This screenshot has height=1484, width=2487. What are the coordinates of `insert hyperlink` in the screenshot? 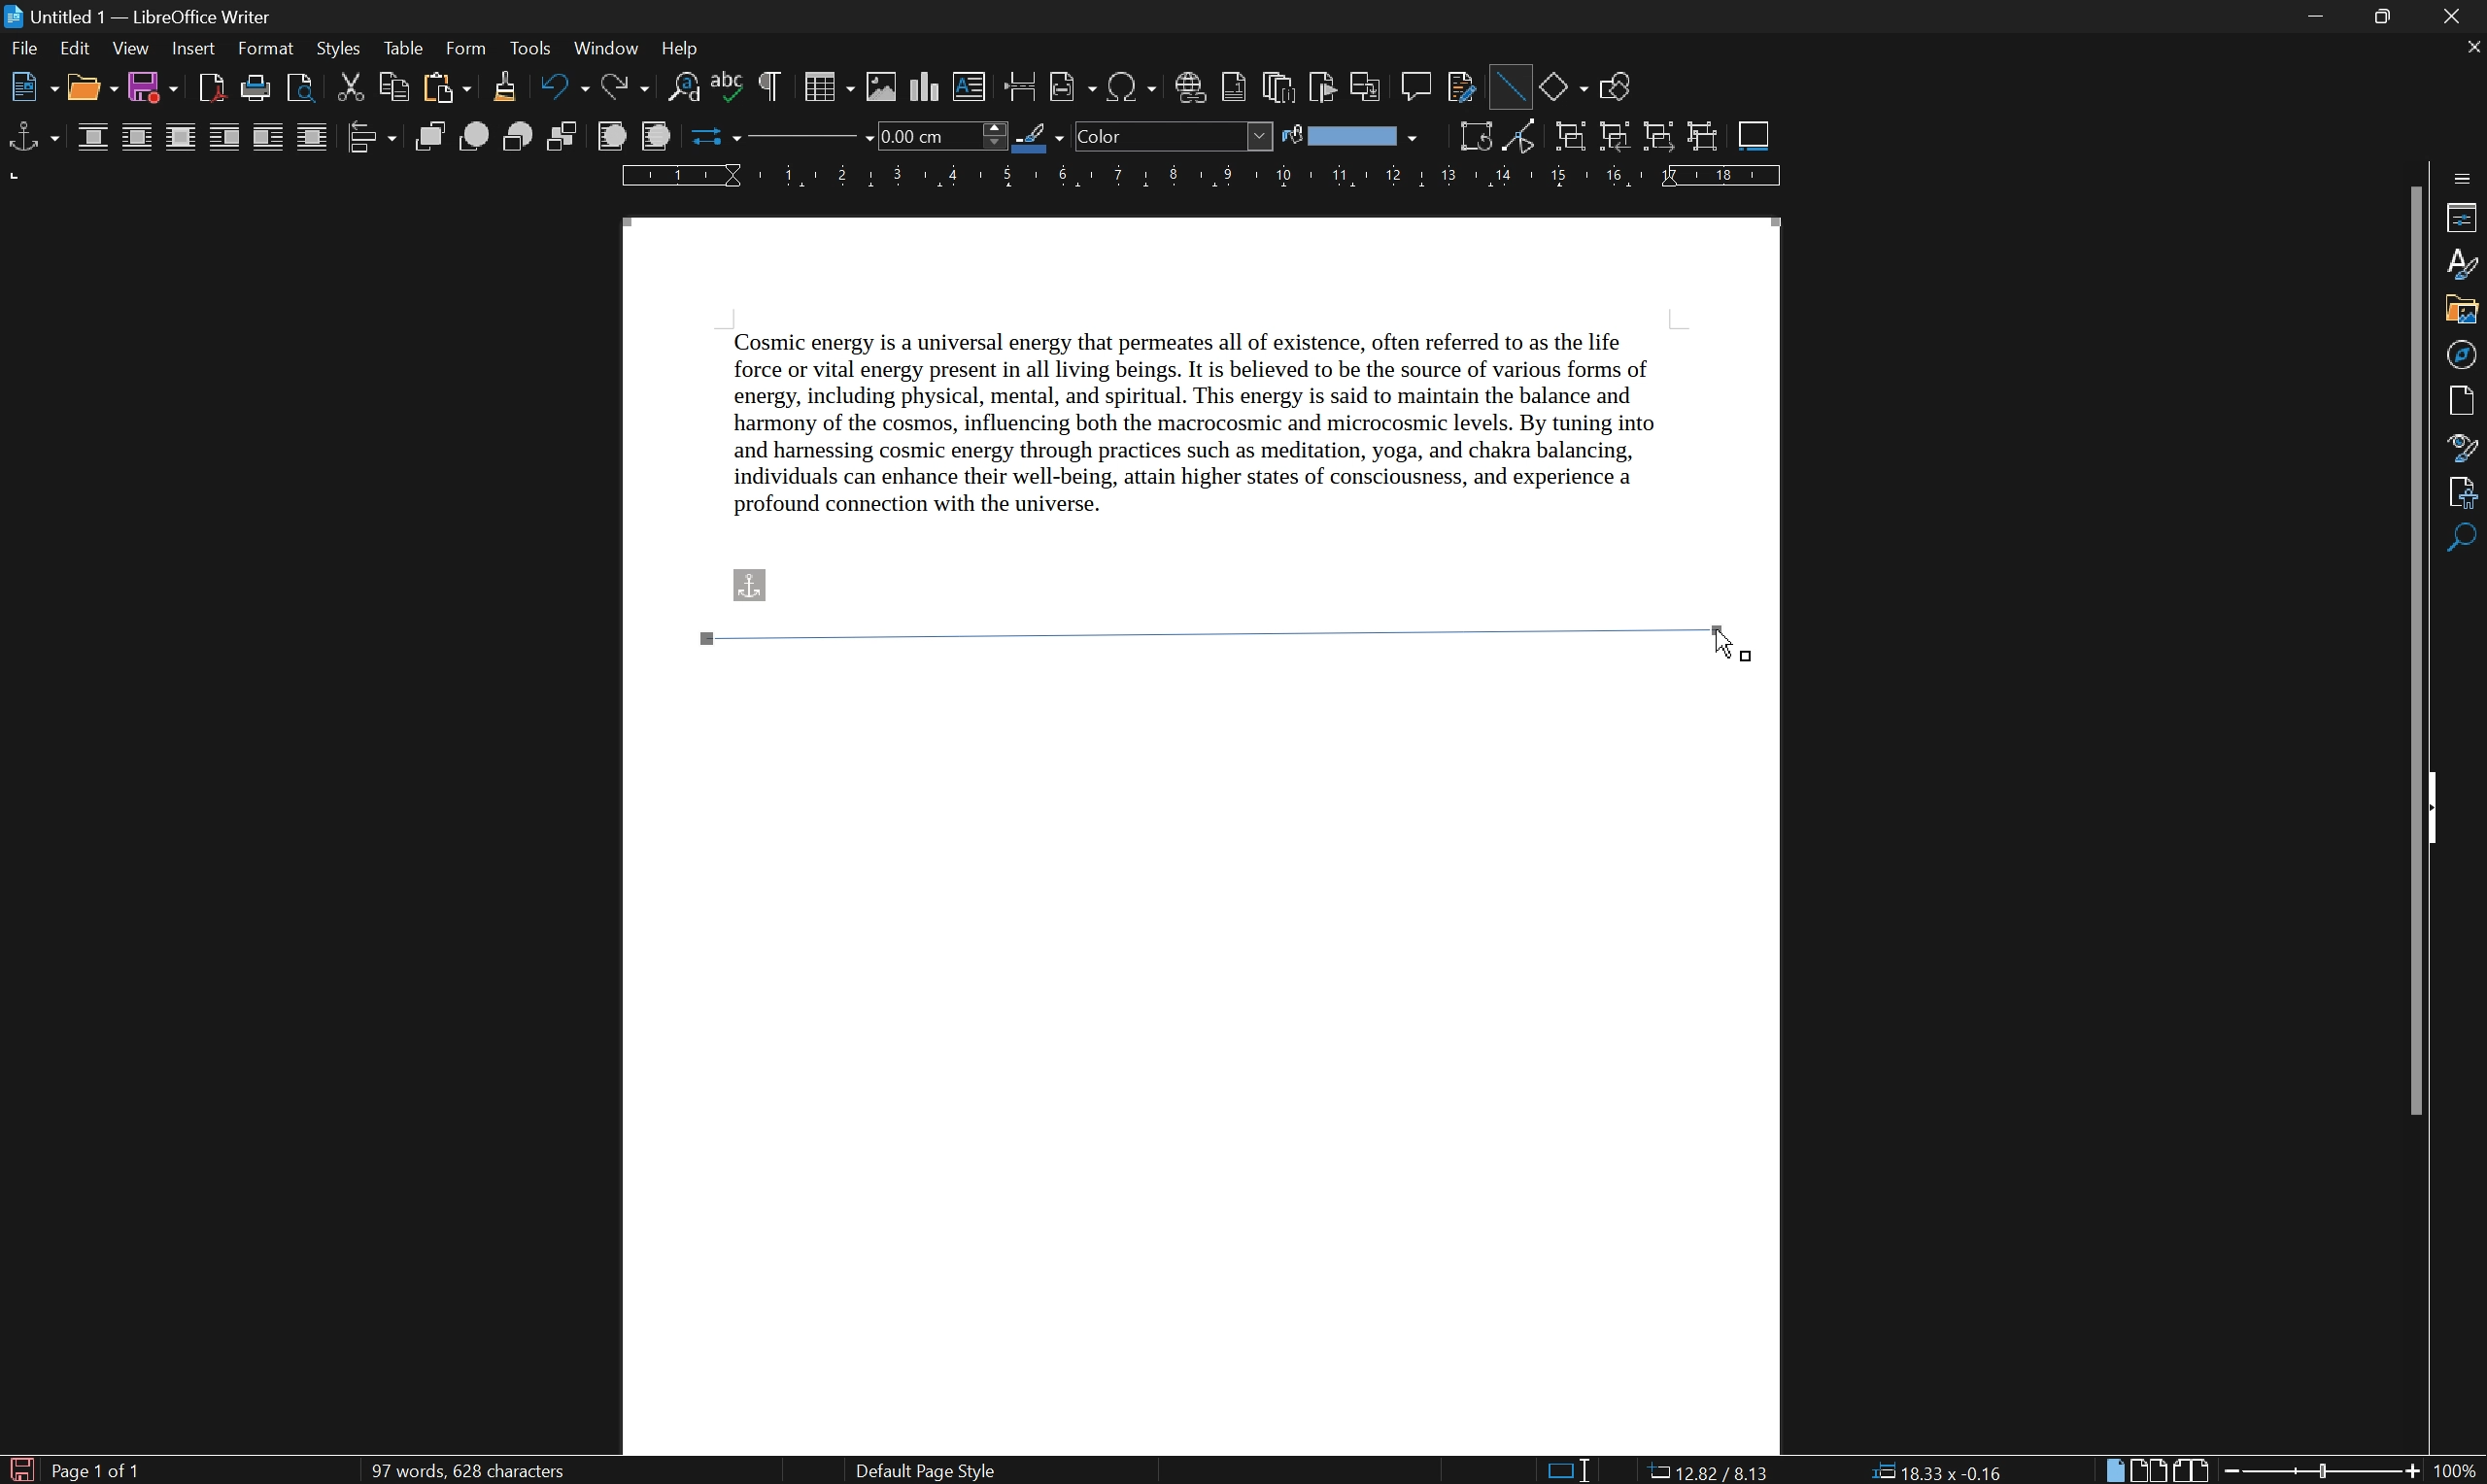 It's located at (1191, 87).